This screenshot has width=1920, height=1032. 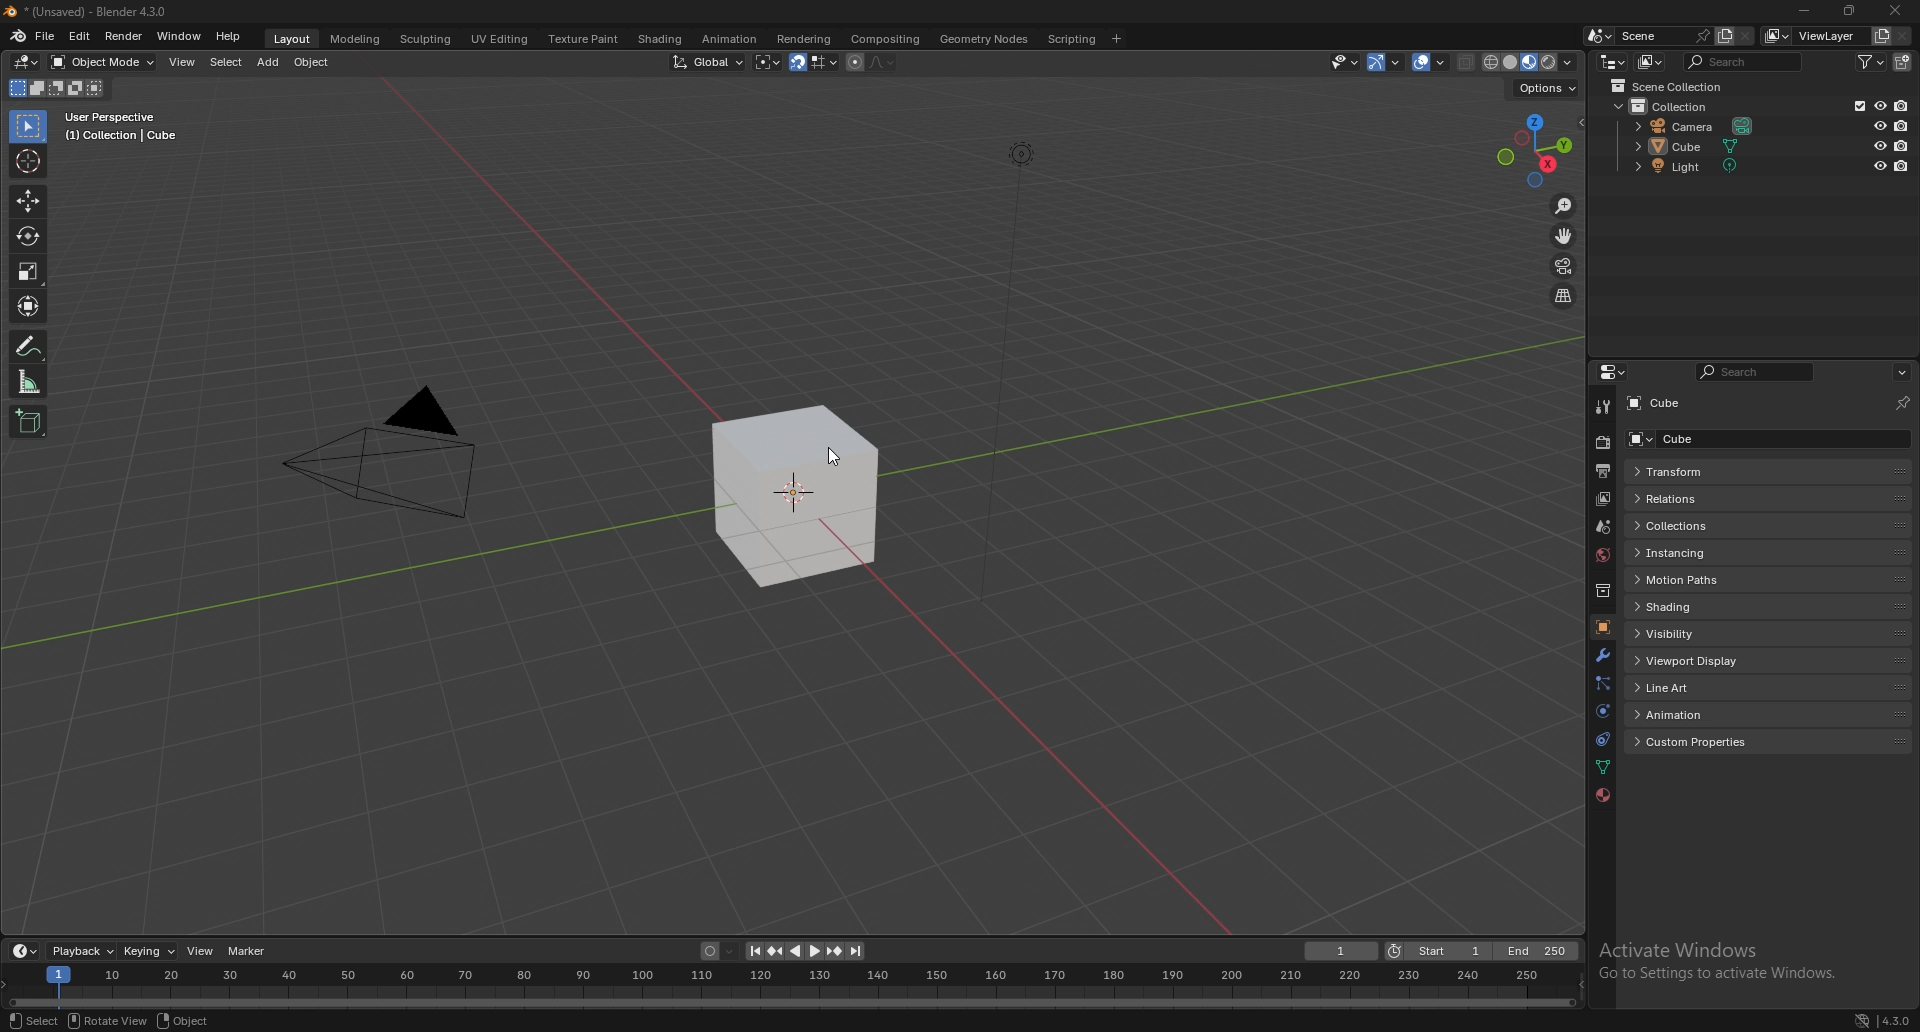 What do you see at coordinates (884, 39) in the screenshot?
I see `compositing` at bounding box center [884, 39].